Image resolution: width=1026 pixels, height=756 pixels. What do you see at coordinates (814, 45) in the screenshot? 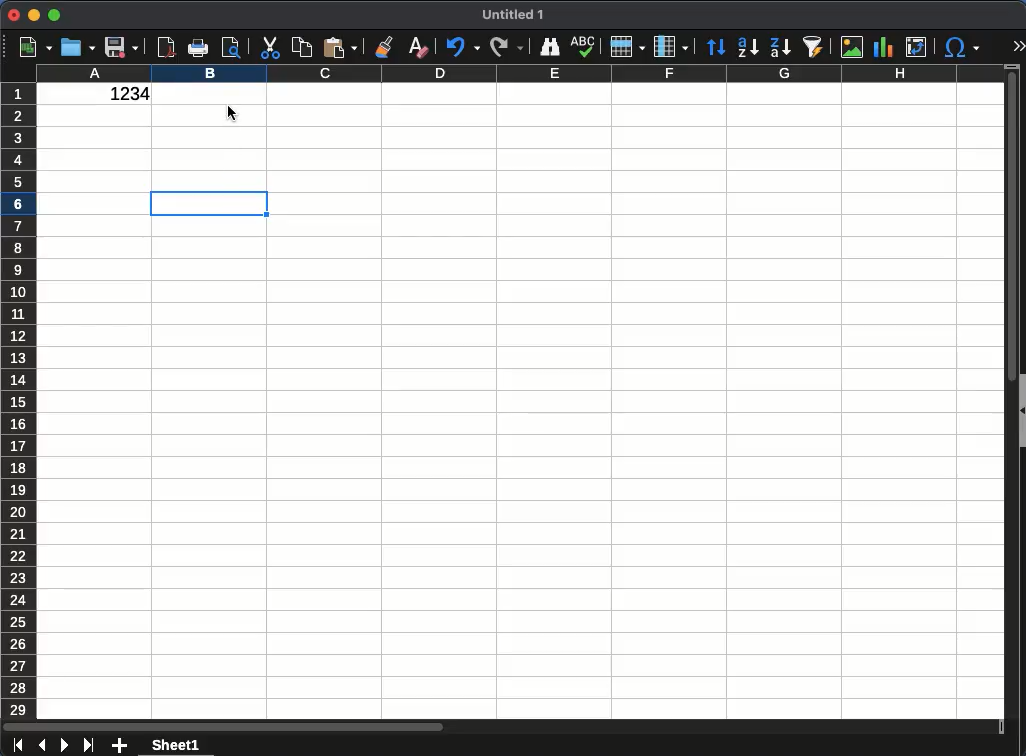
I see `autofilter` at bounding box center [814, 45].